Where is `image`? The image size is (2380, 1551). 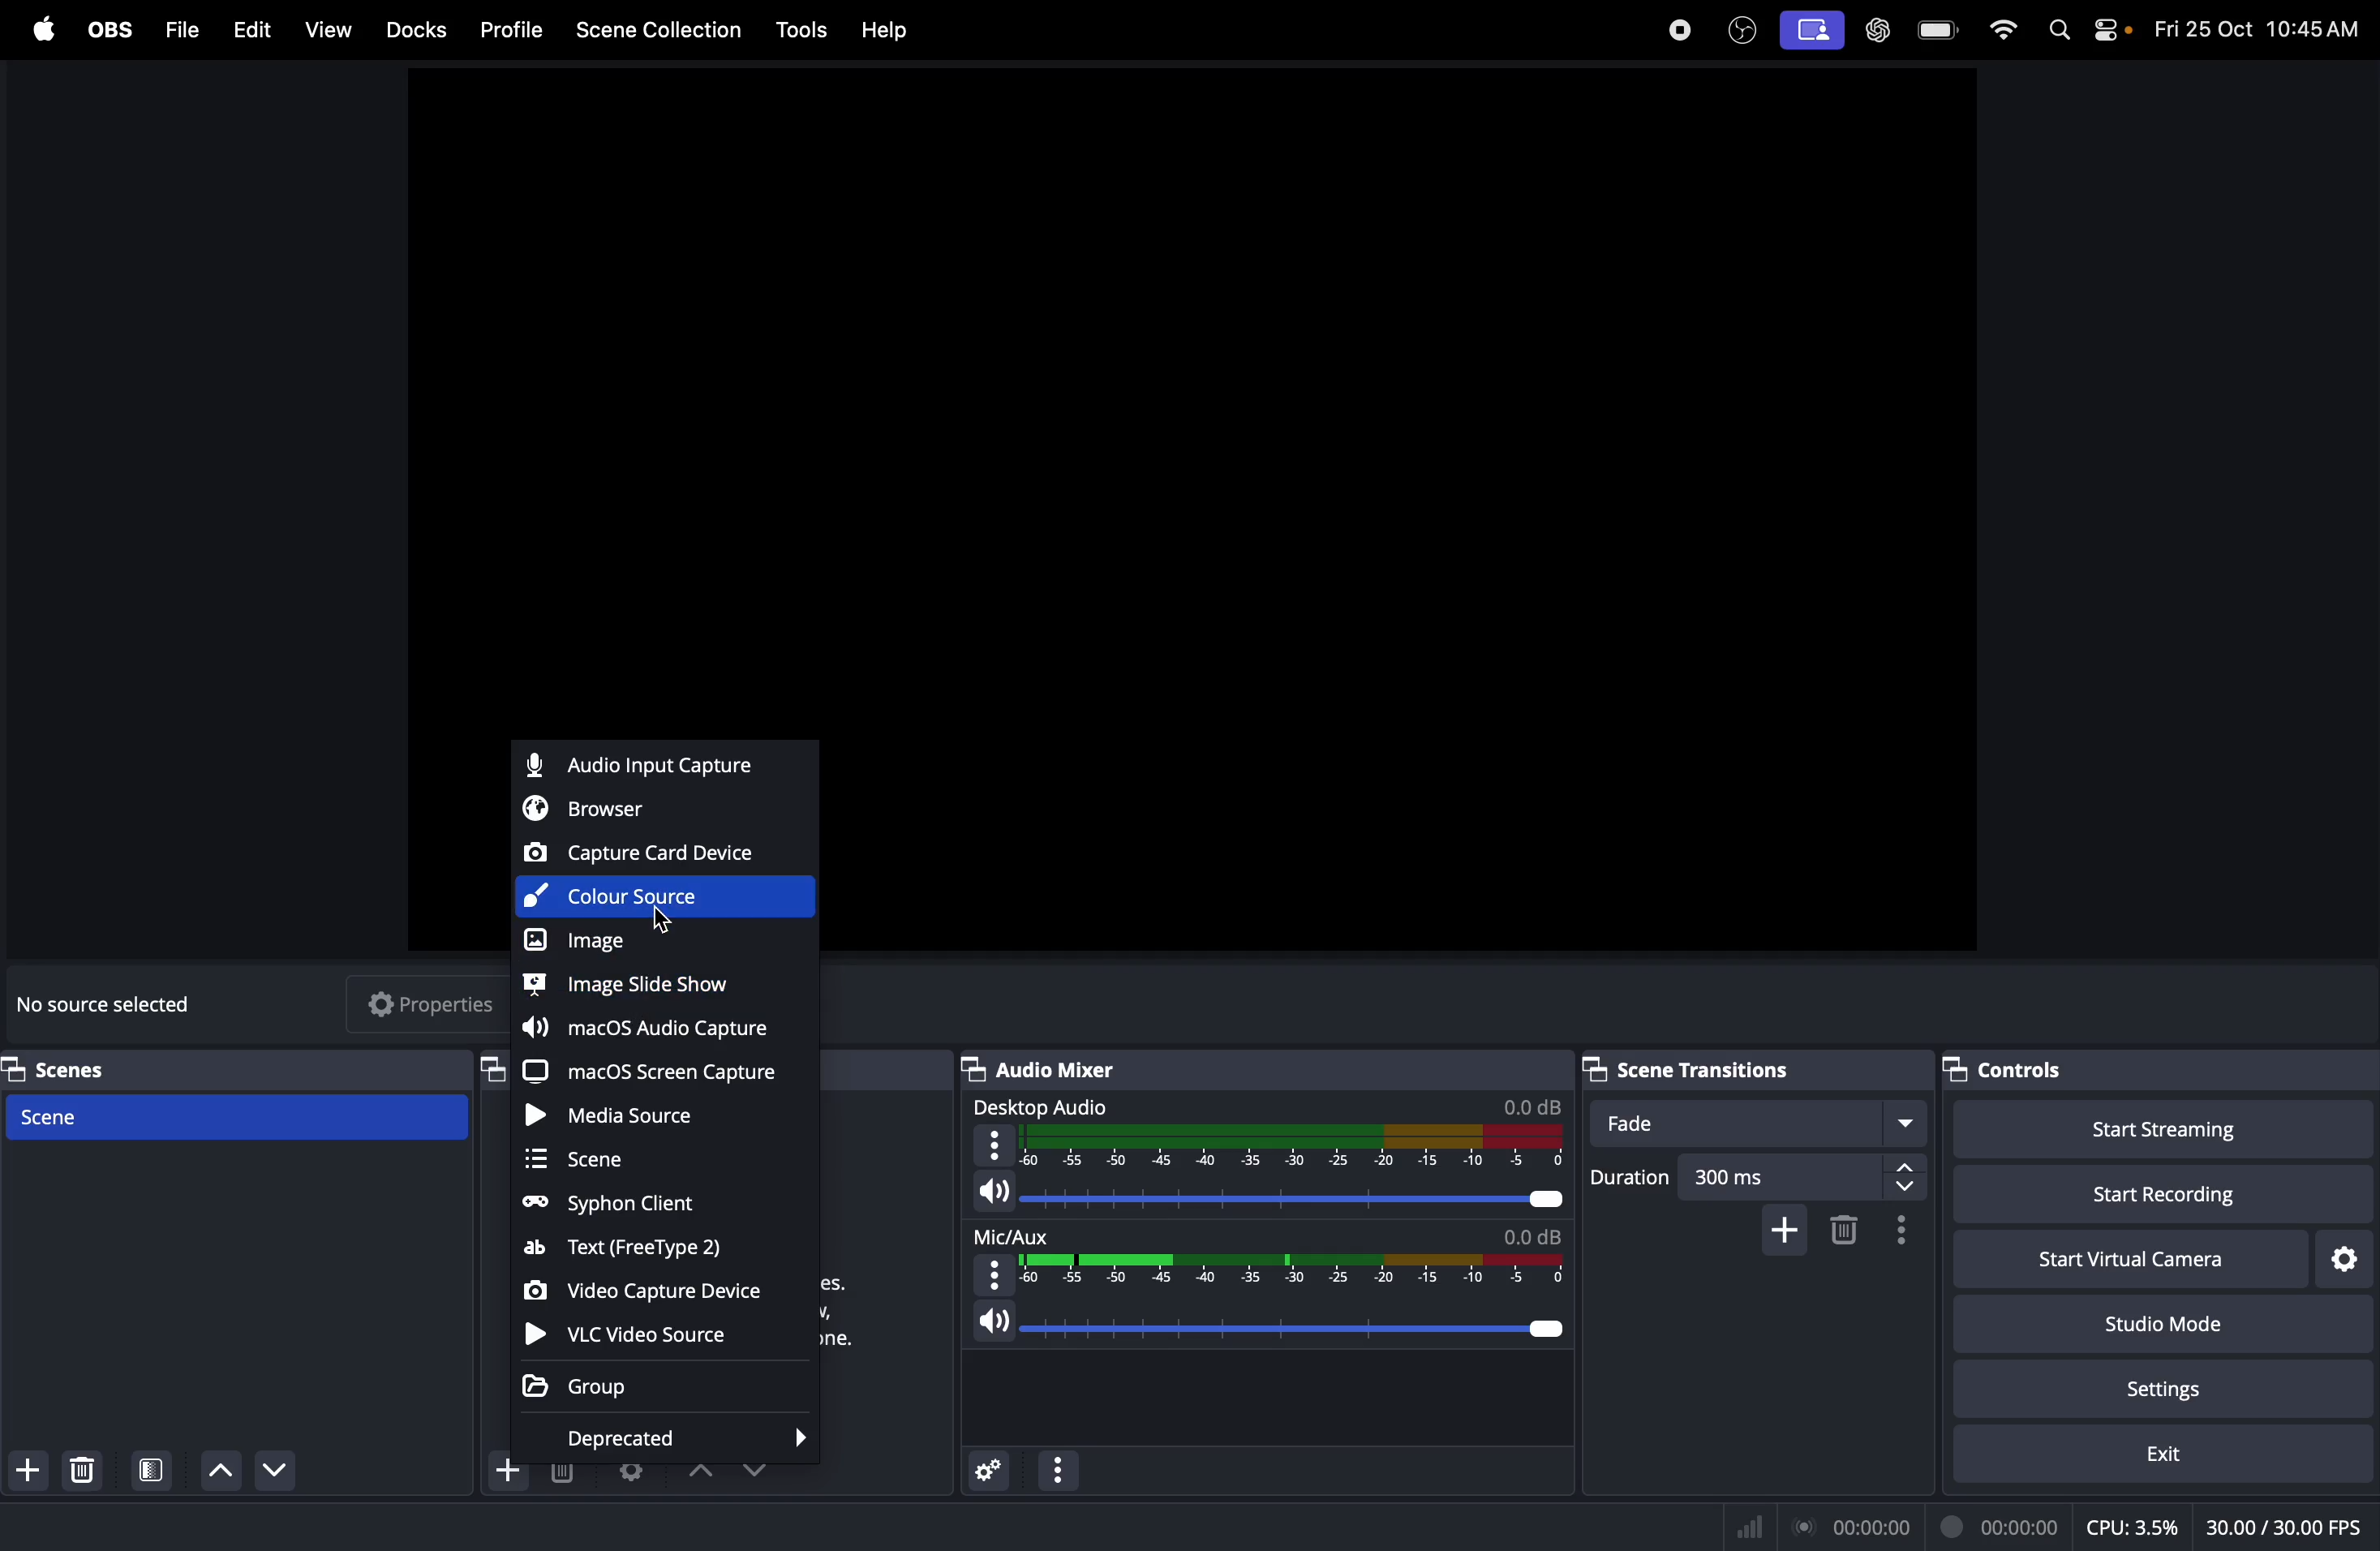 image is located at coordinates (652, 943).